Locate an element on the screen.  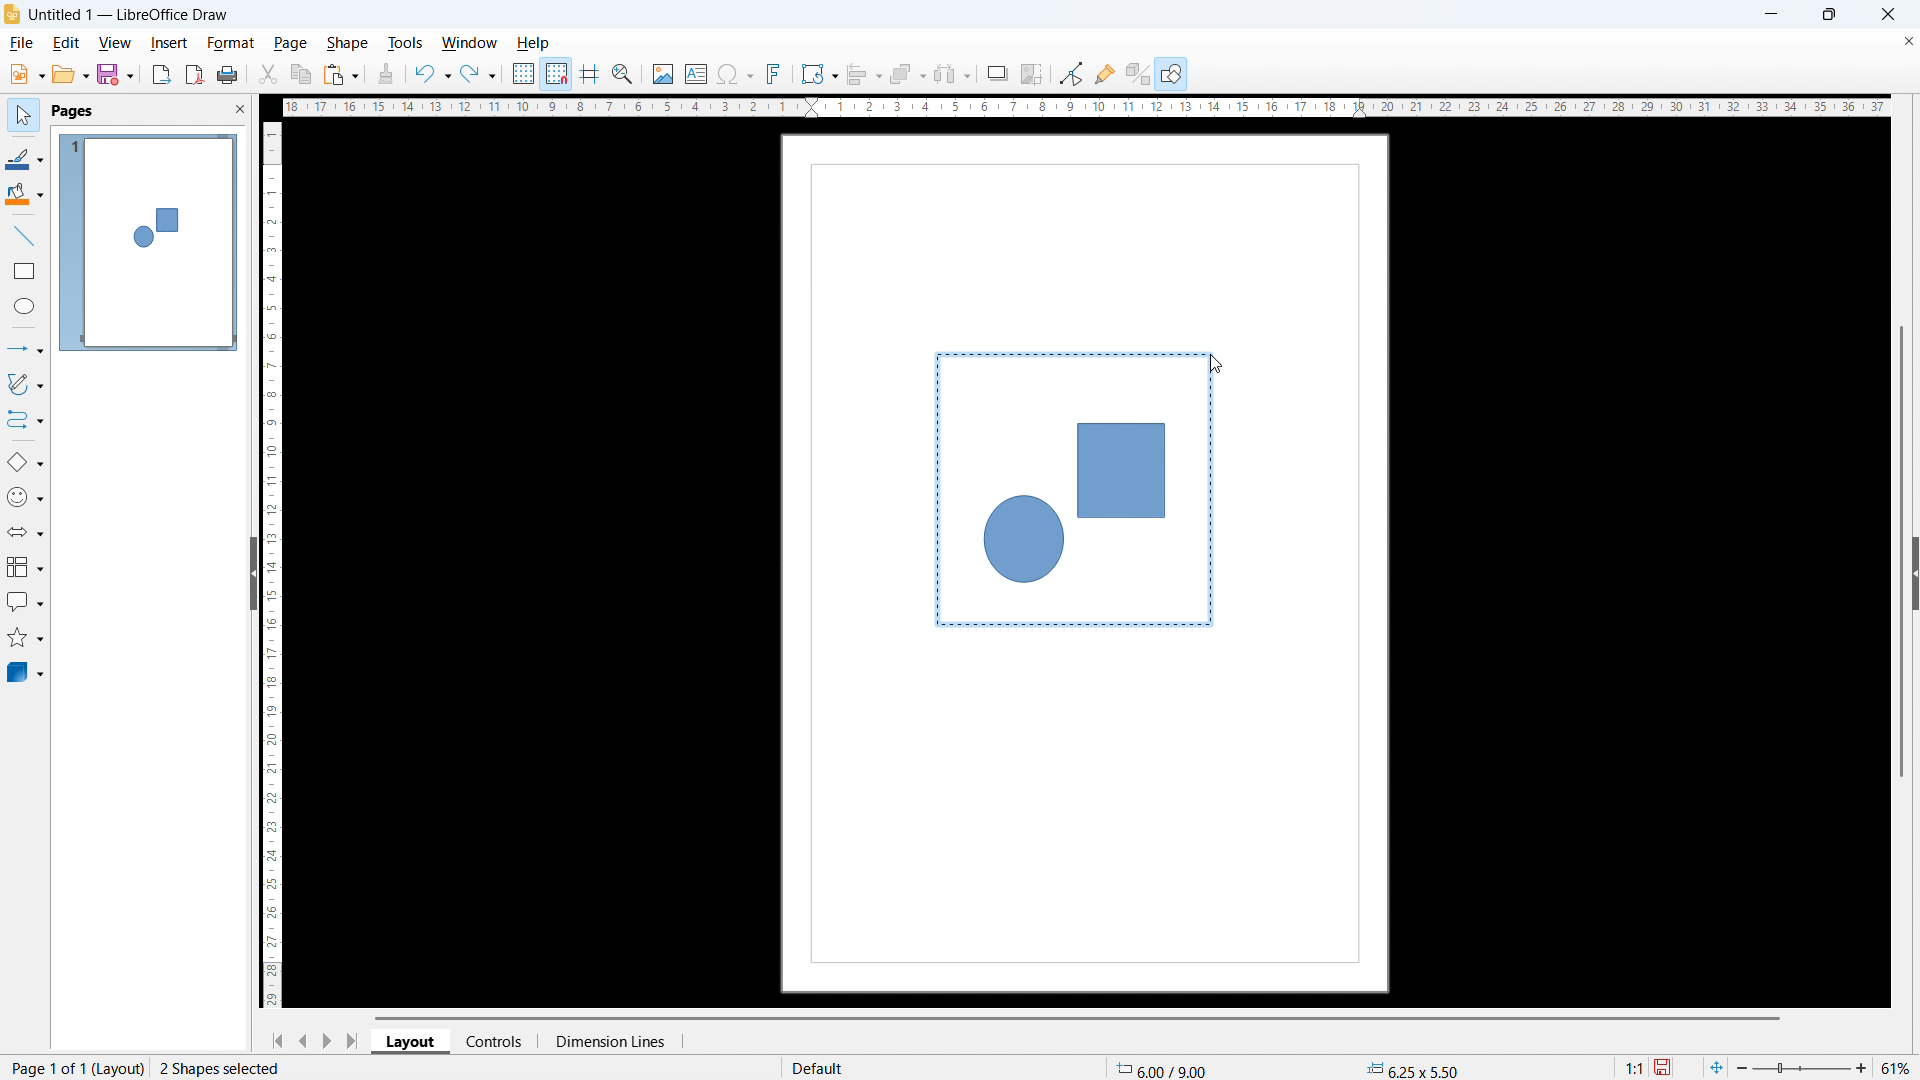
curves & polygons is located at coordinates (27, 384).